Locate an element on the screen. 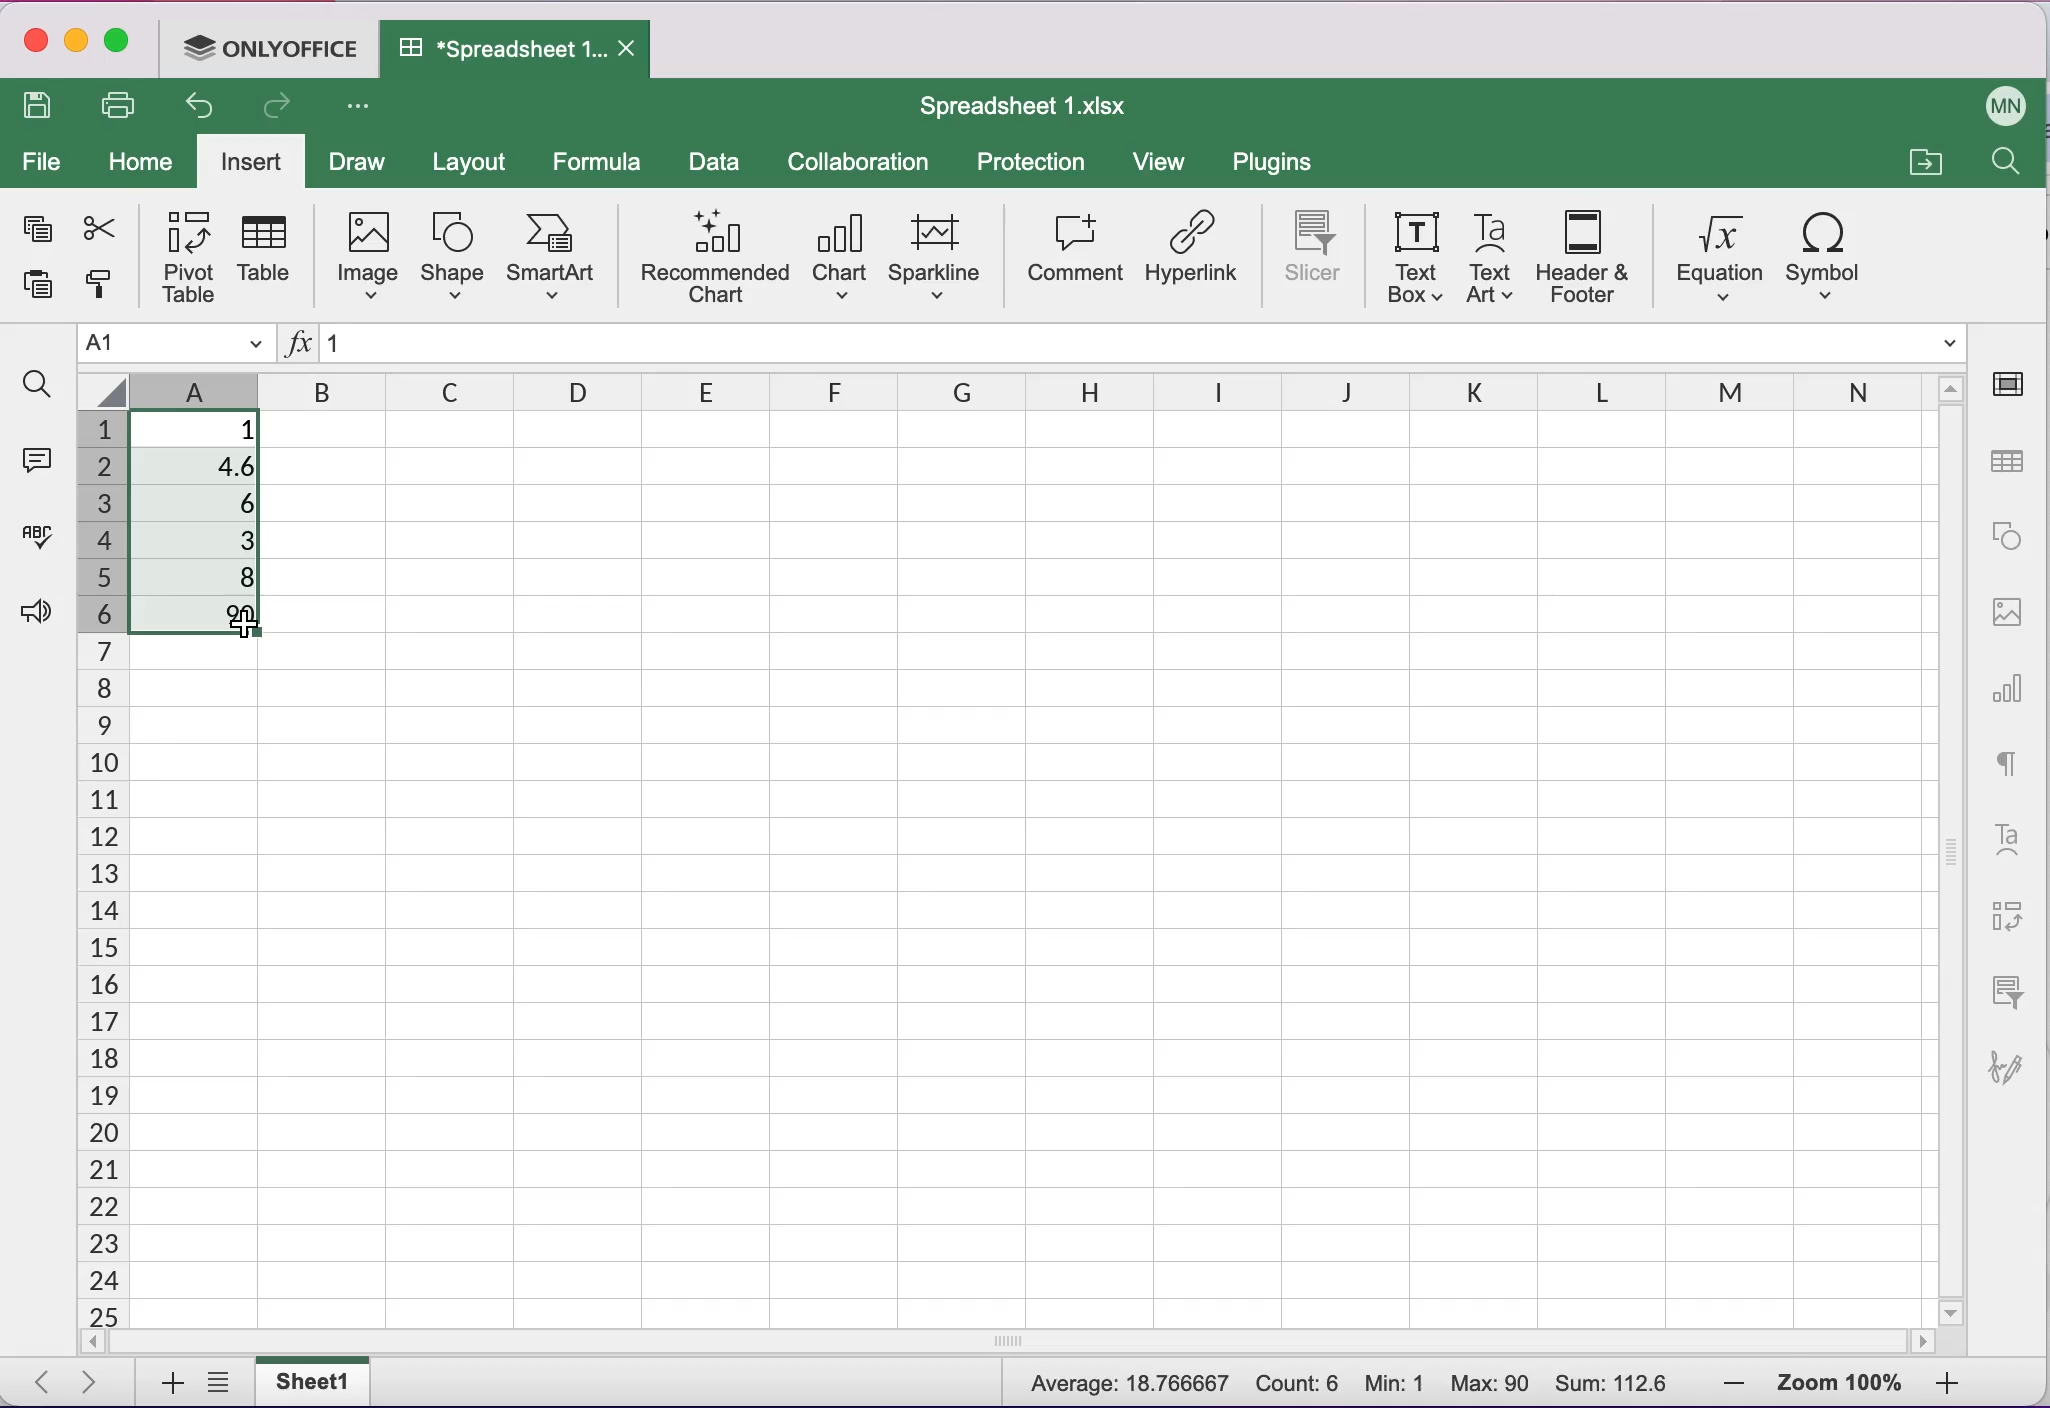 The height and width of the screenshot is (1408, 2050). minimize is located at coordinates (78, 44).